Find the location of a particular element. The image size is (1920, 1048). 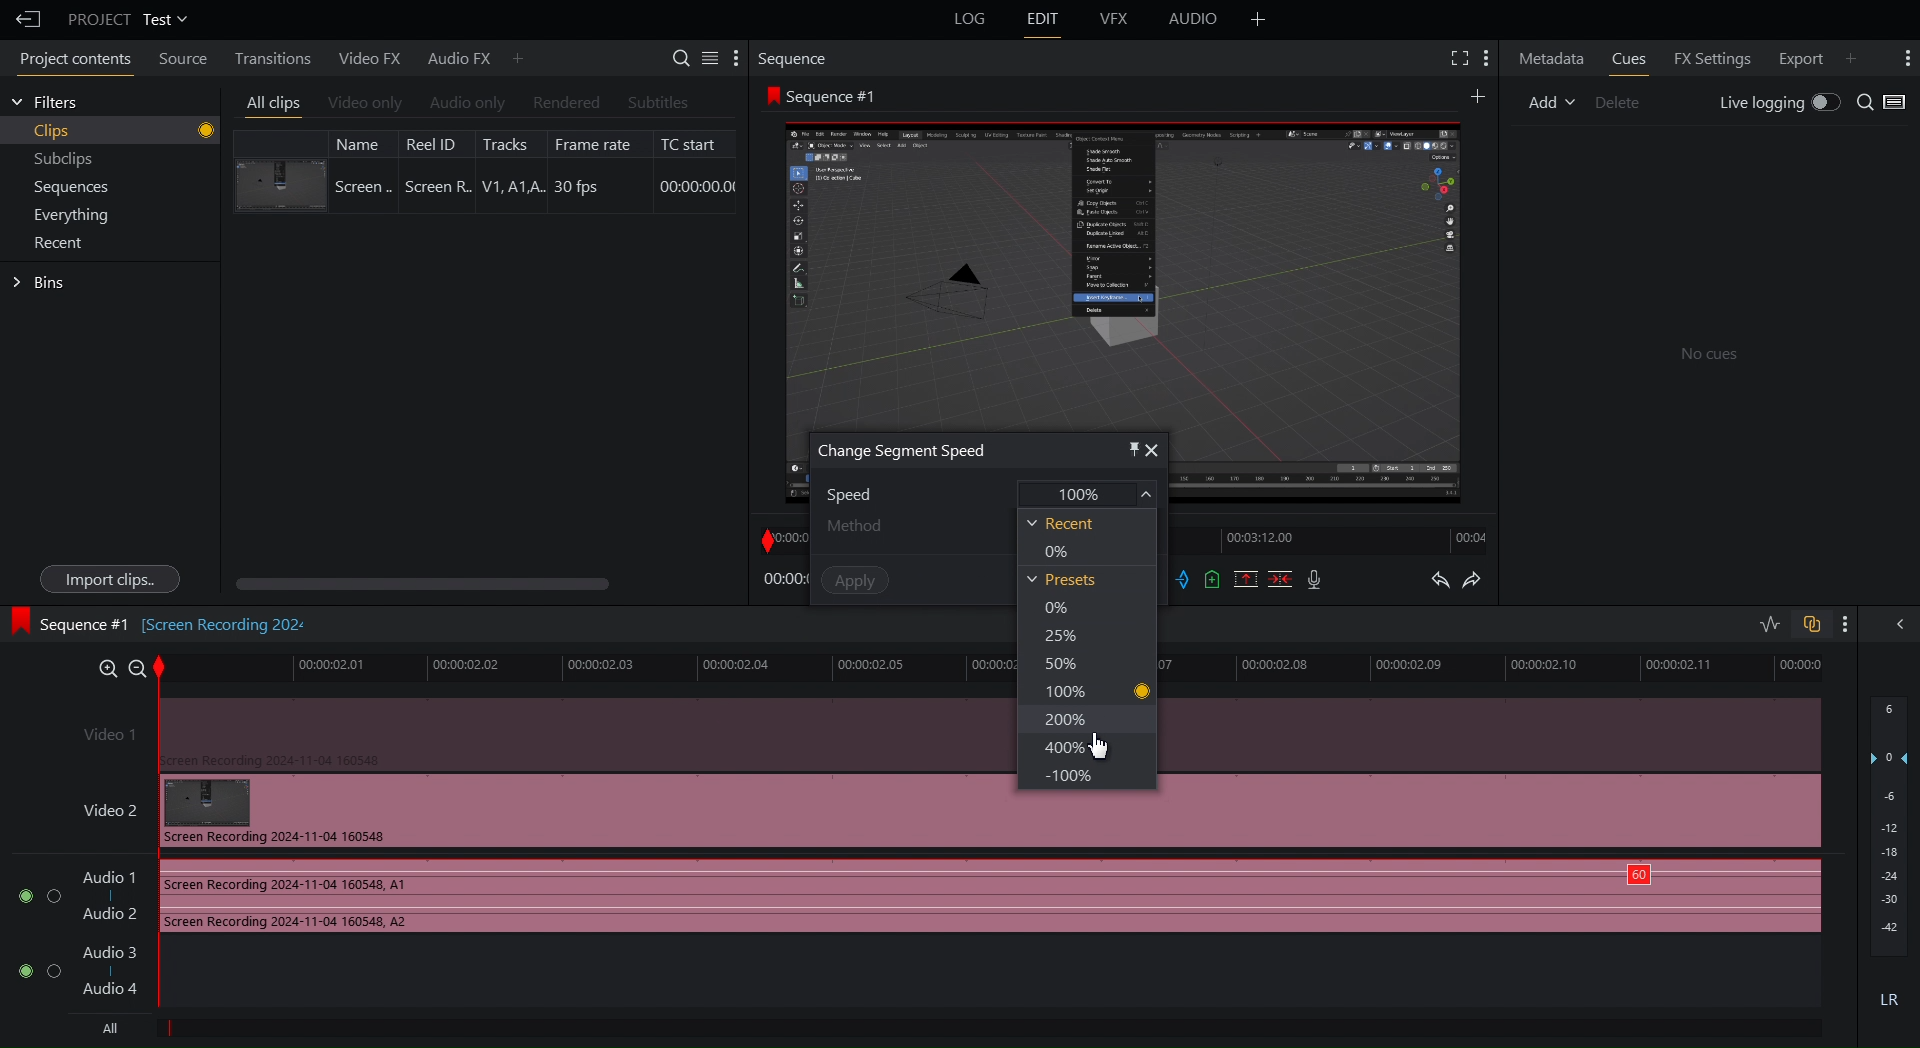

Speed is located at coordinates (993, 493).